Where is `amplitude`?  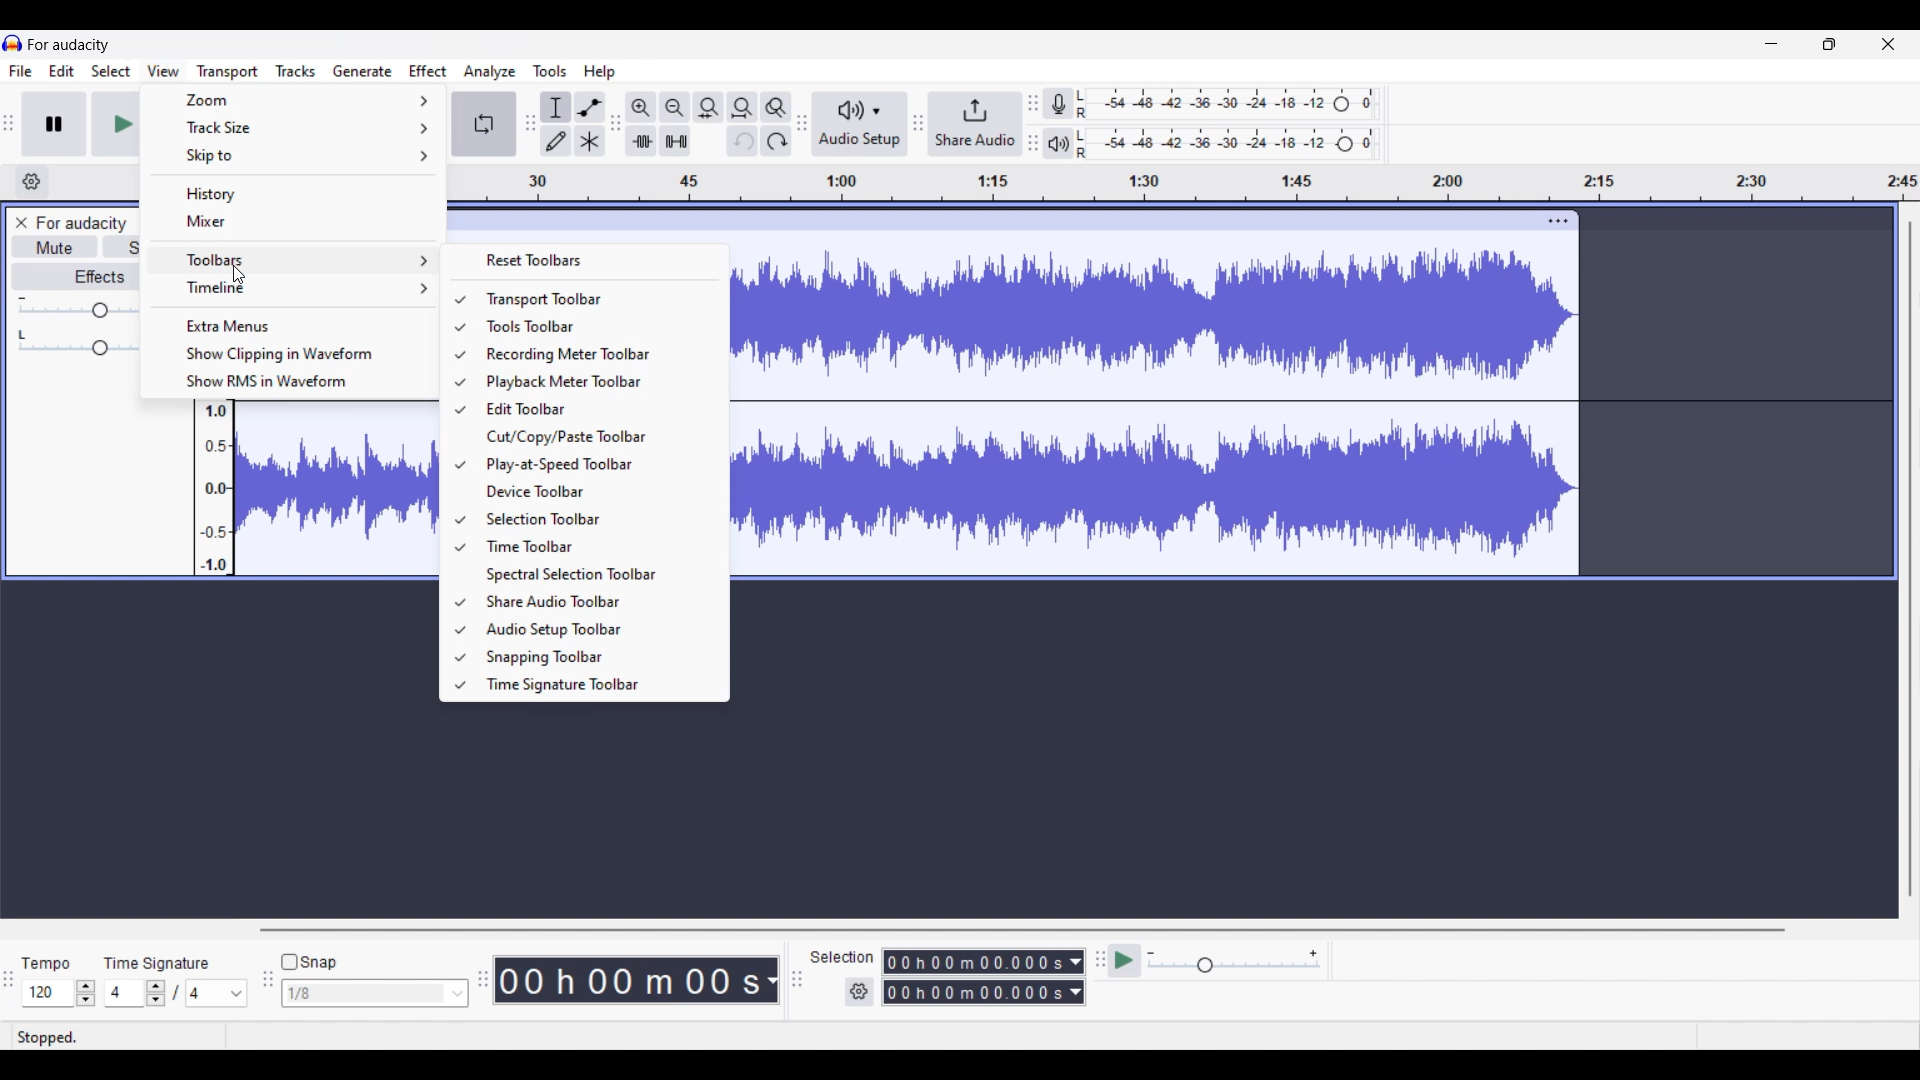 amplitude is located at coordinates (212, 490).